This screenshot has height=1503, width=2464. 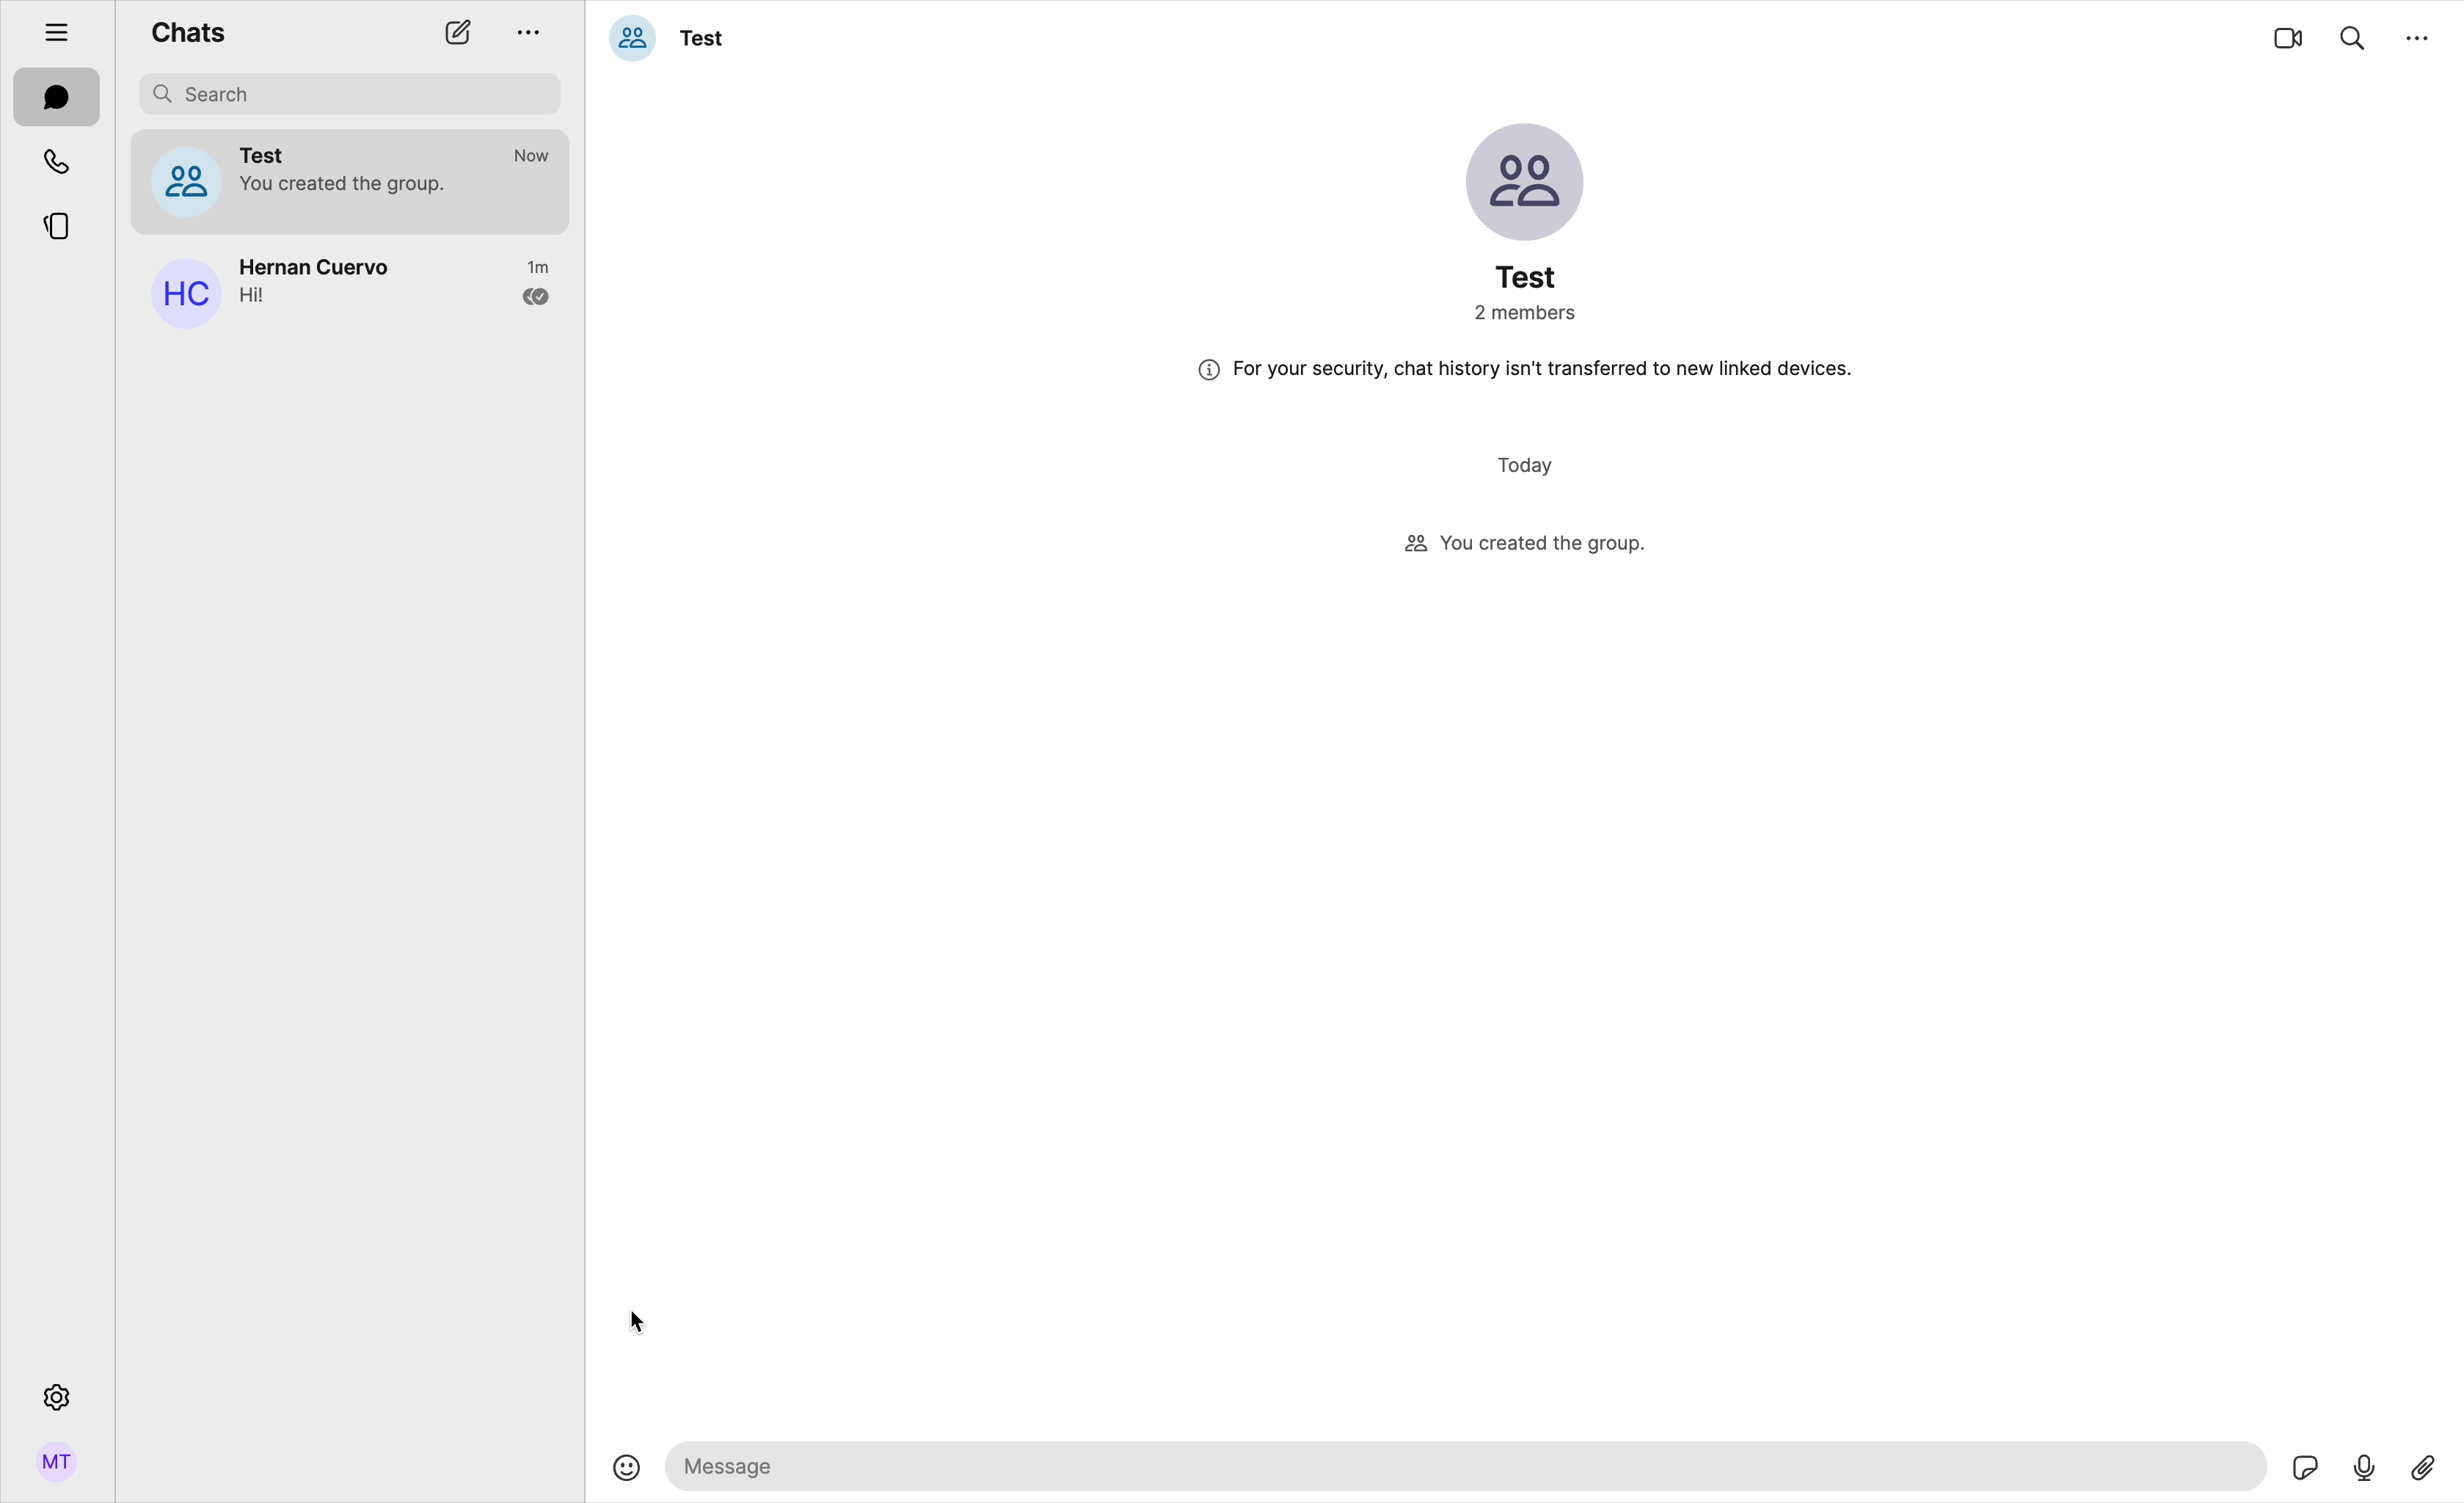 I want to click on search, so click(x=2353, y=34).